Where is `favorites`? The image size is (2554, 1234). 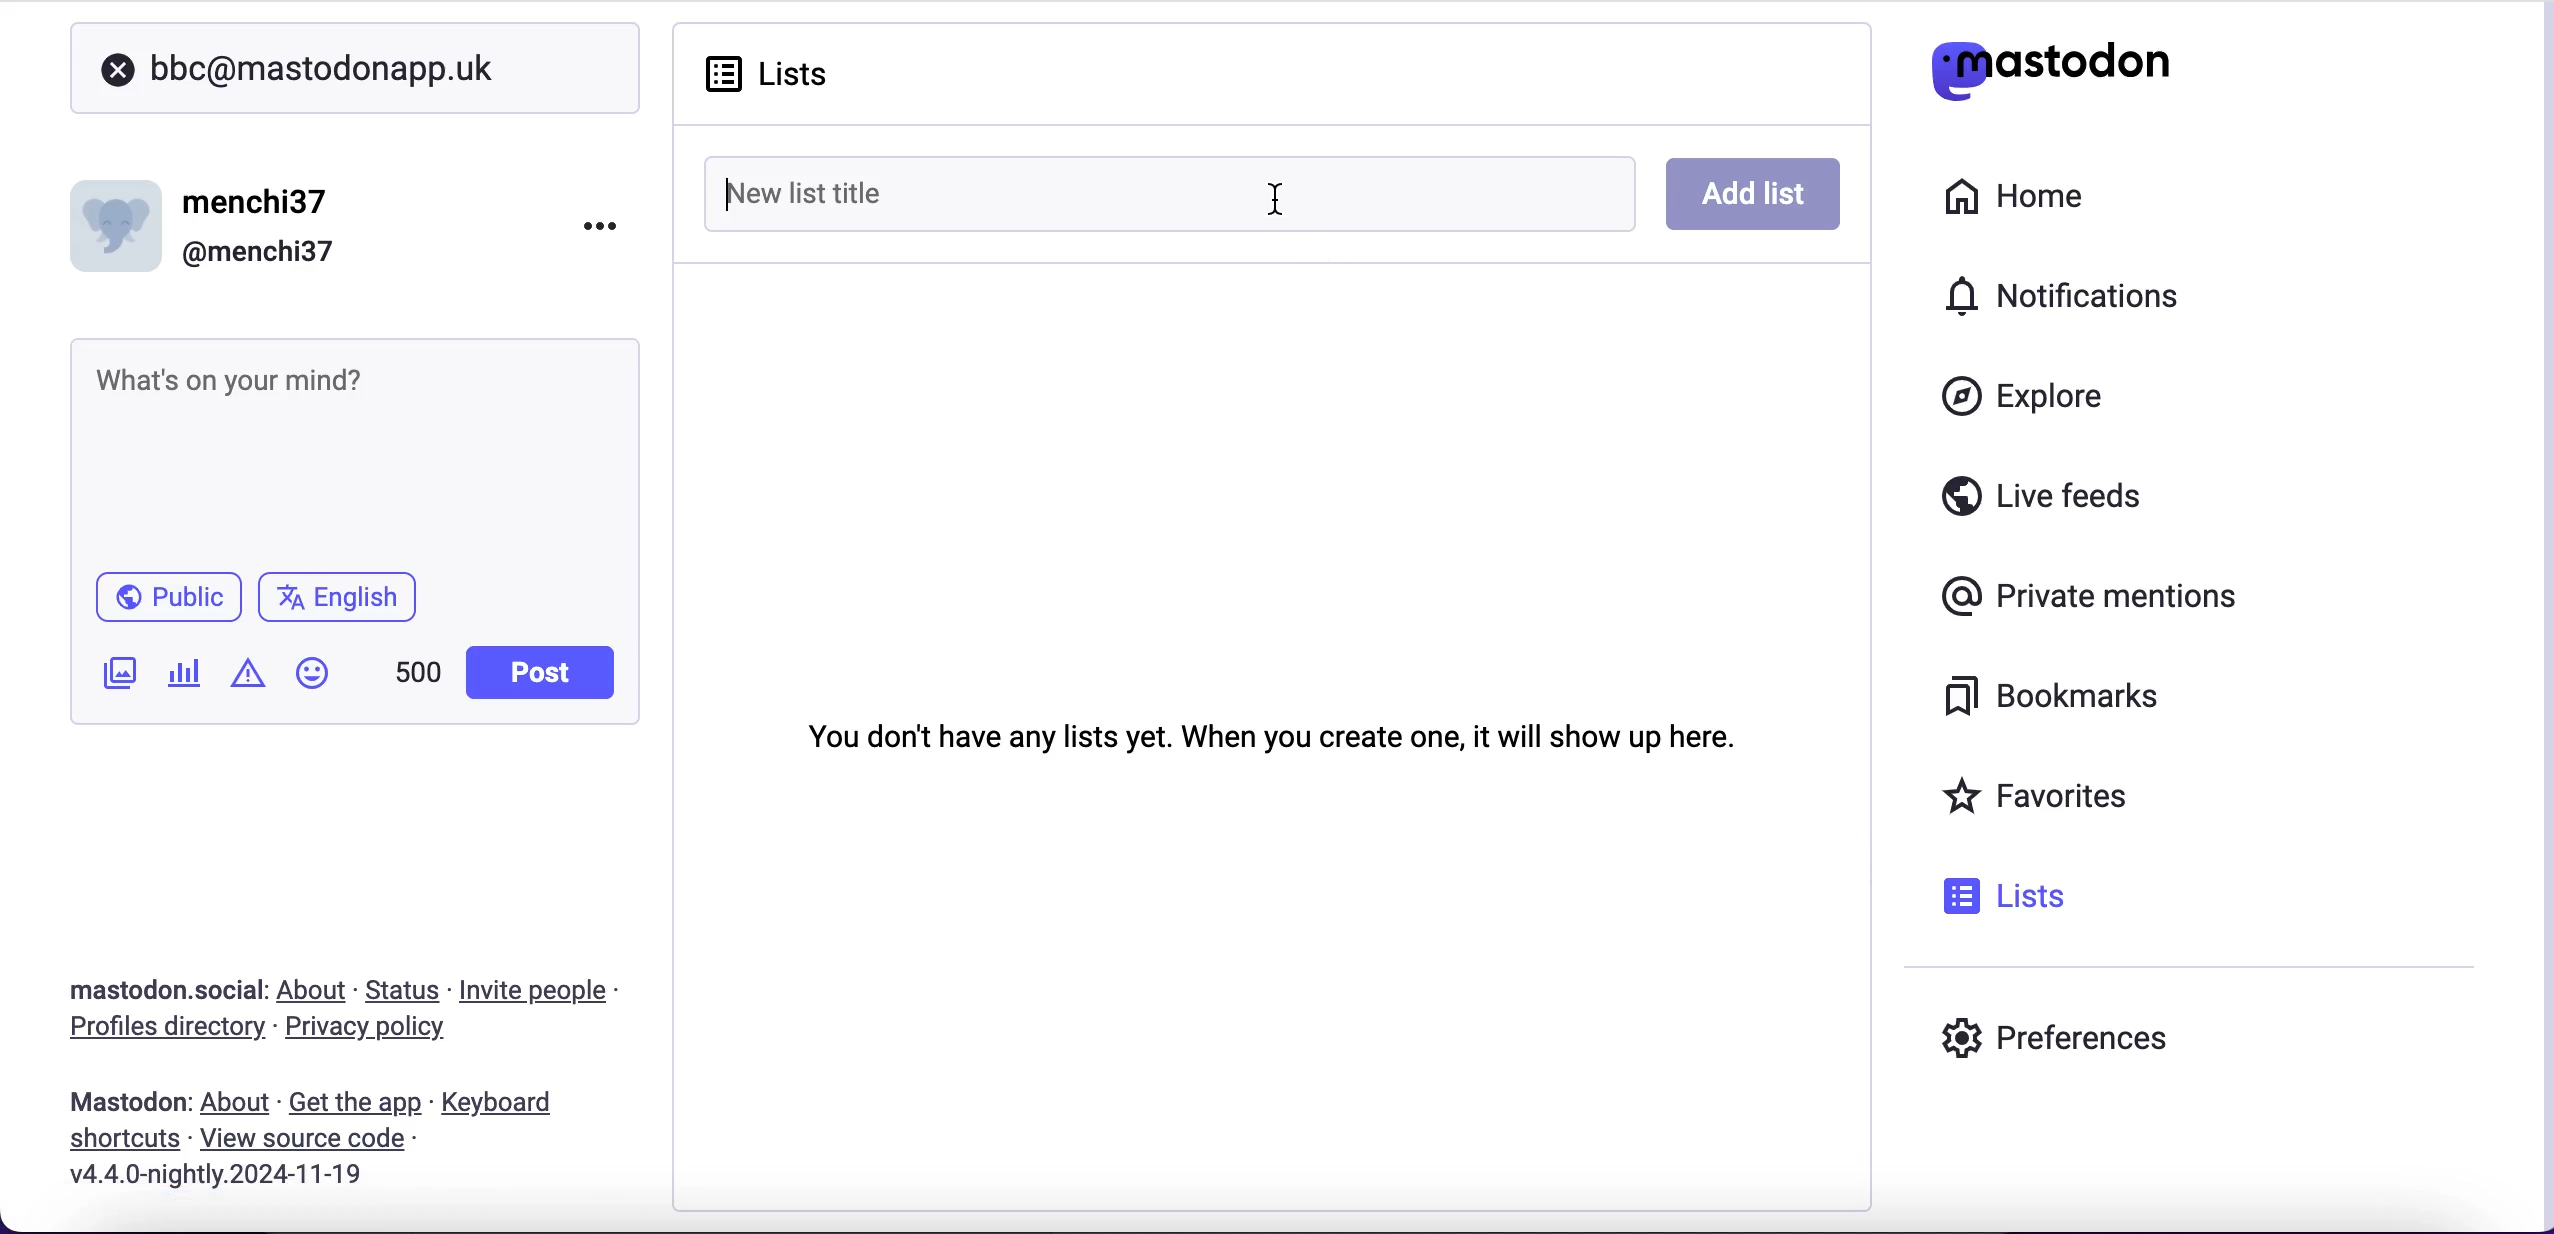 favorites is located at coordinates (2042, 799).